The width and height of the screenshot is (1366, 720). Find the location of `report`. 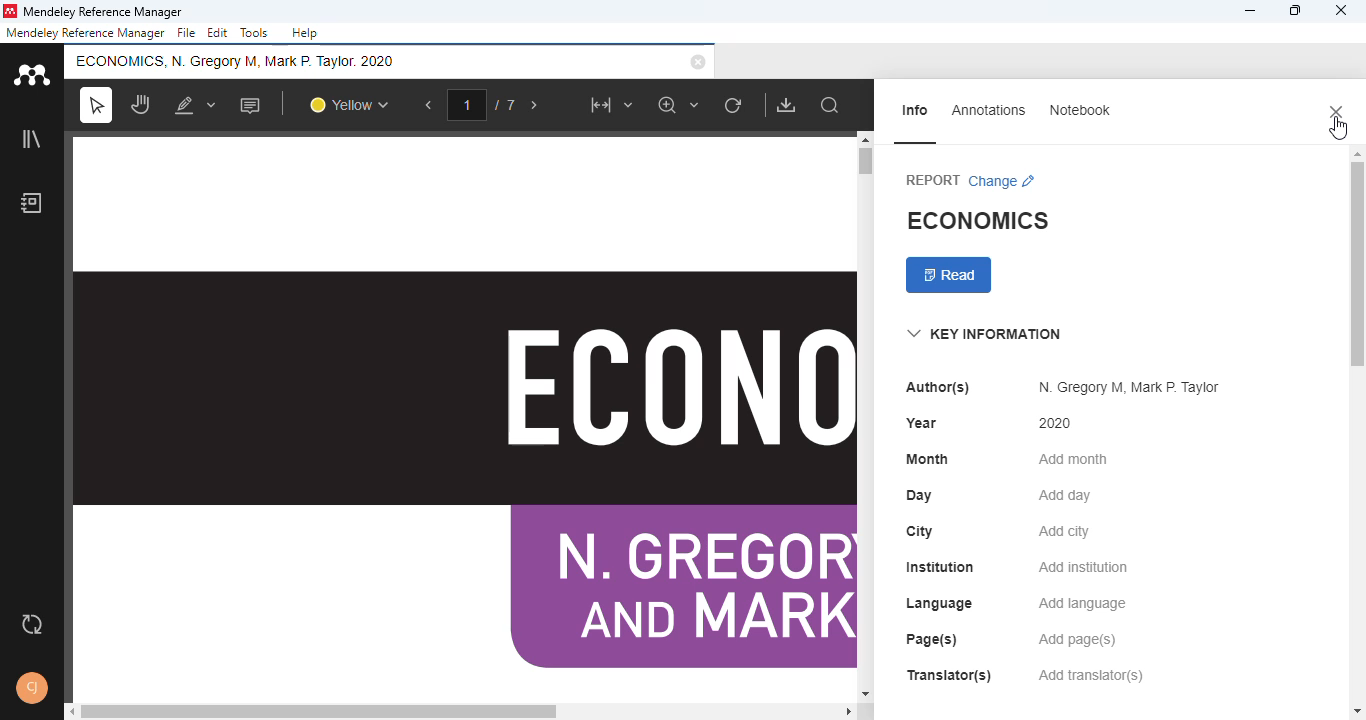

report is located at coordinates (932, 180).